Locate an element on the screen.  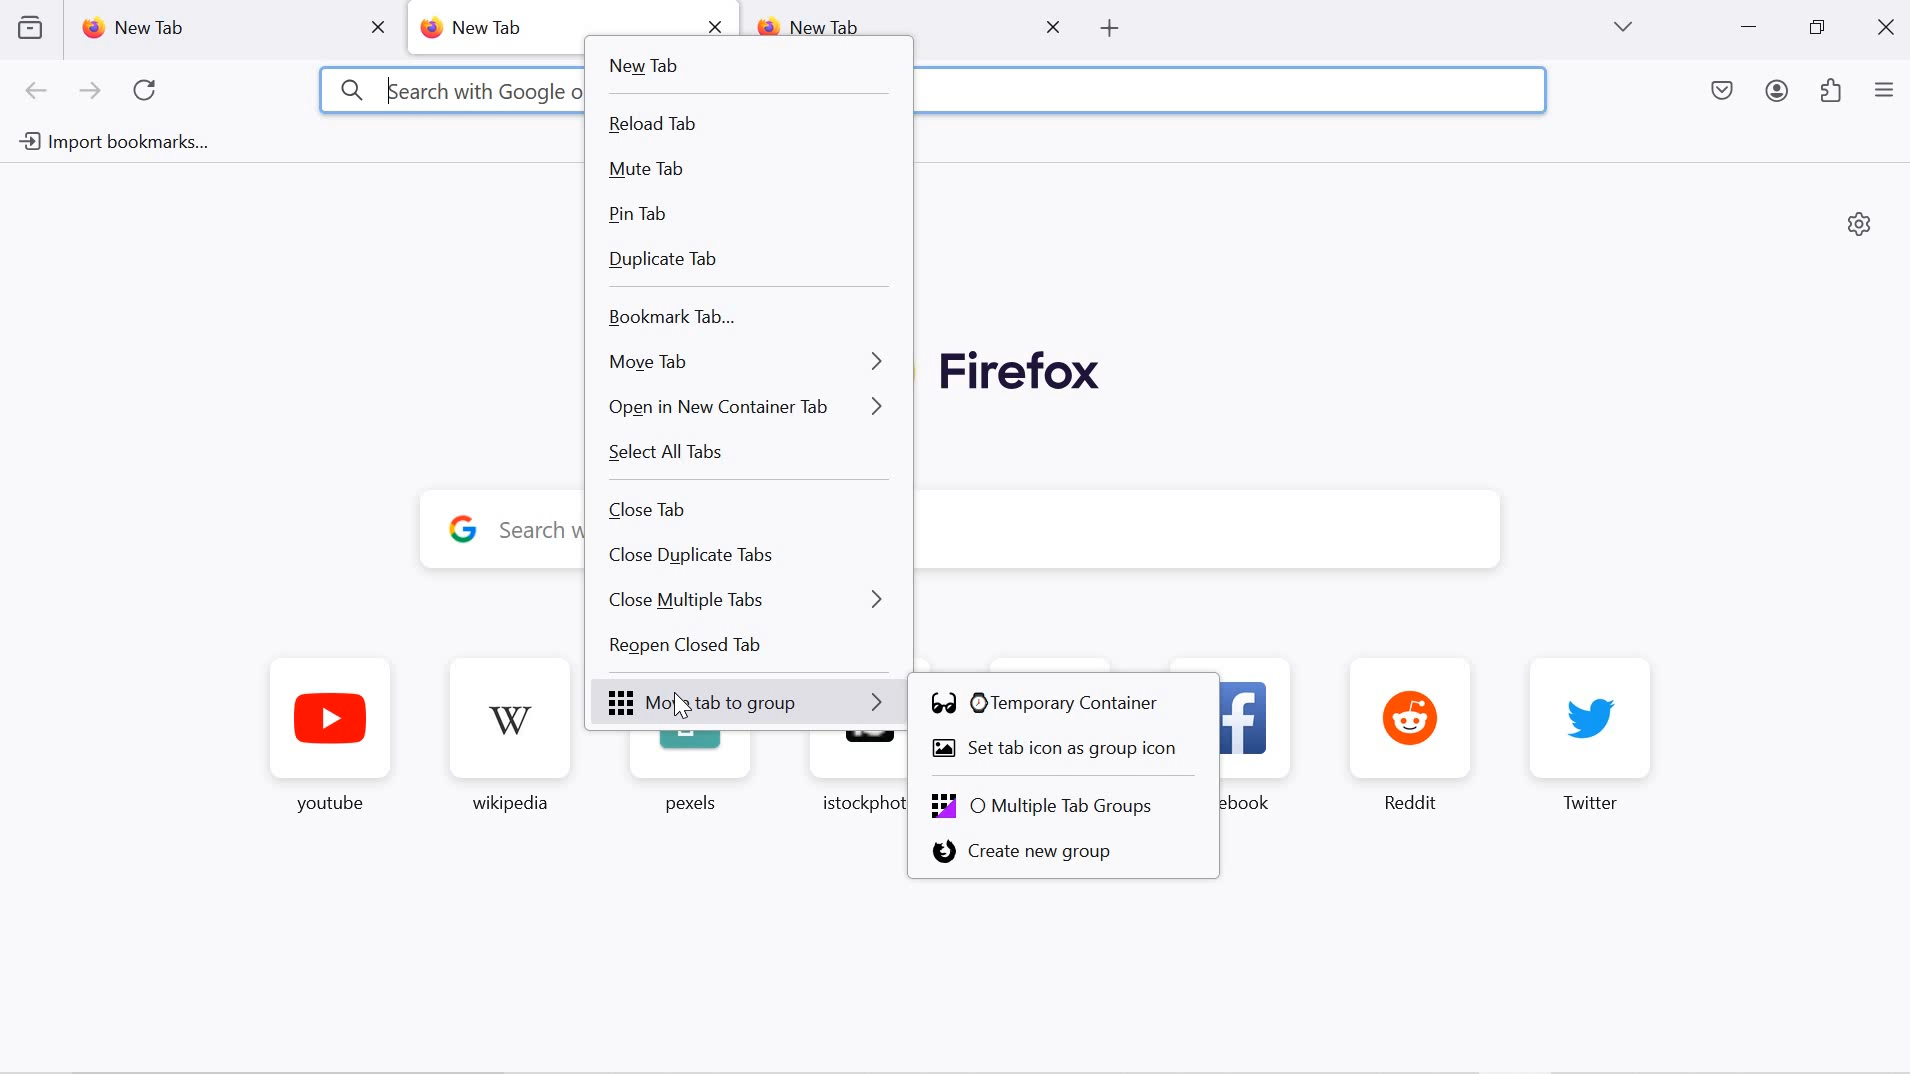
create new group is located at coordinates (1053, 853).